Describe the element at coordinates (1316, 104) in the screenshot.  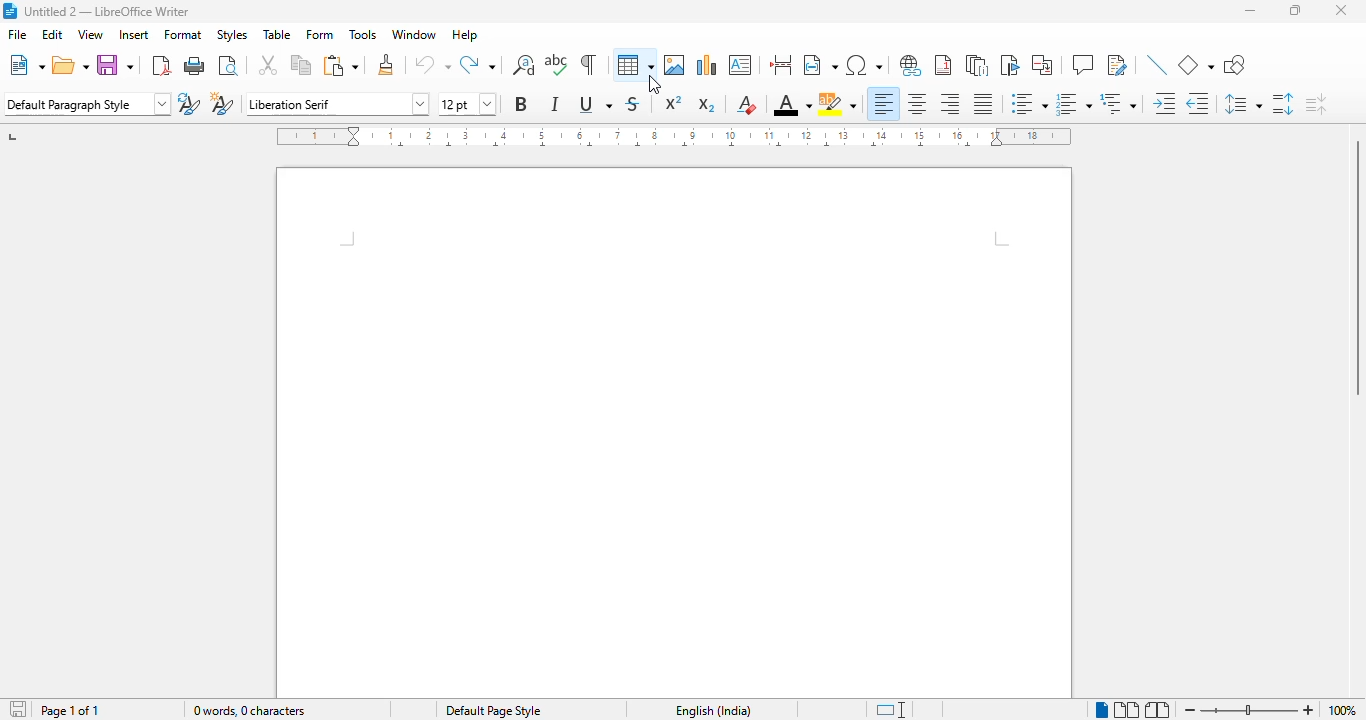
I see `decrease paragraph spacing` at that location.